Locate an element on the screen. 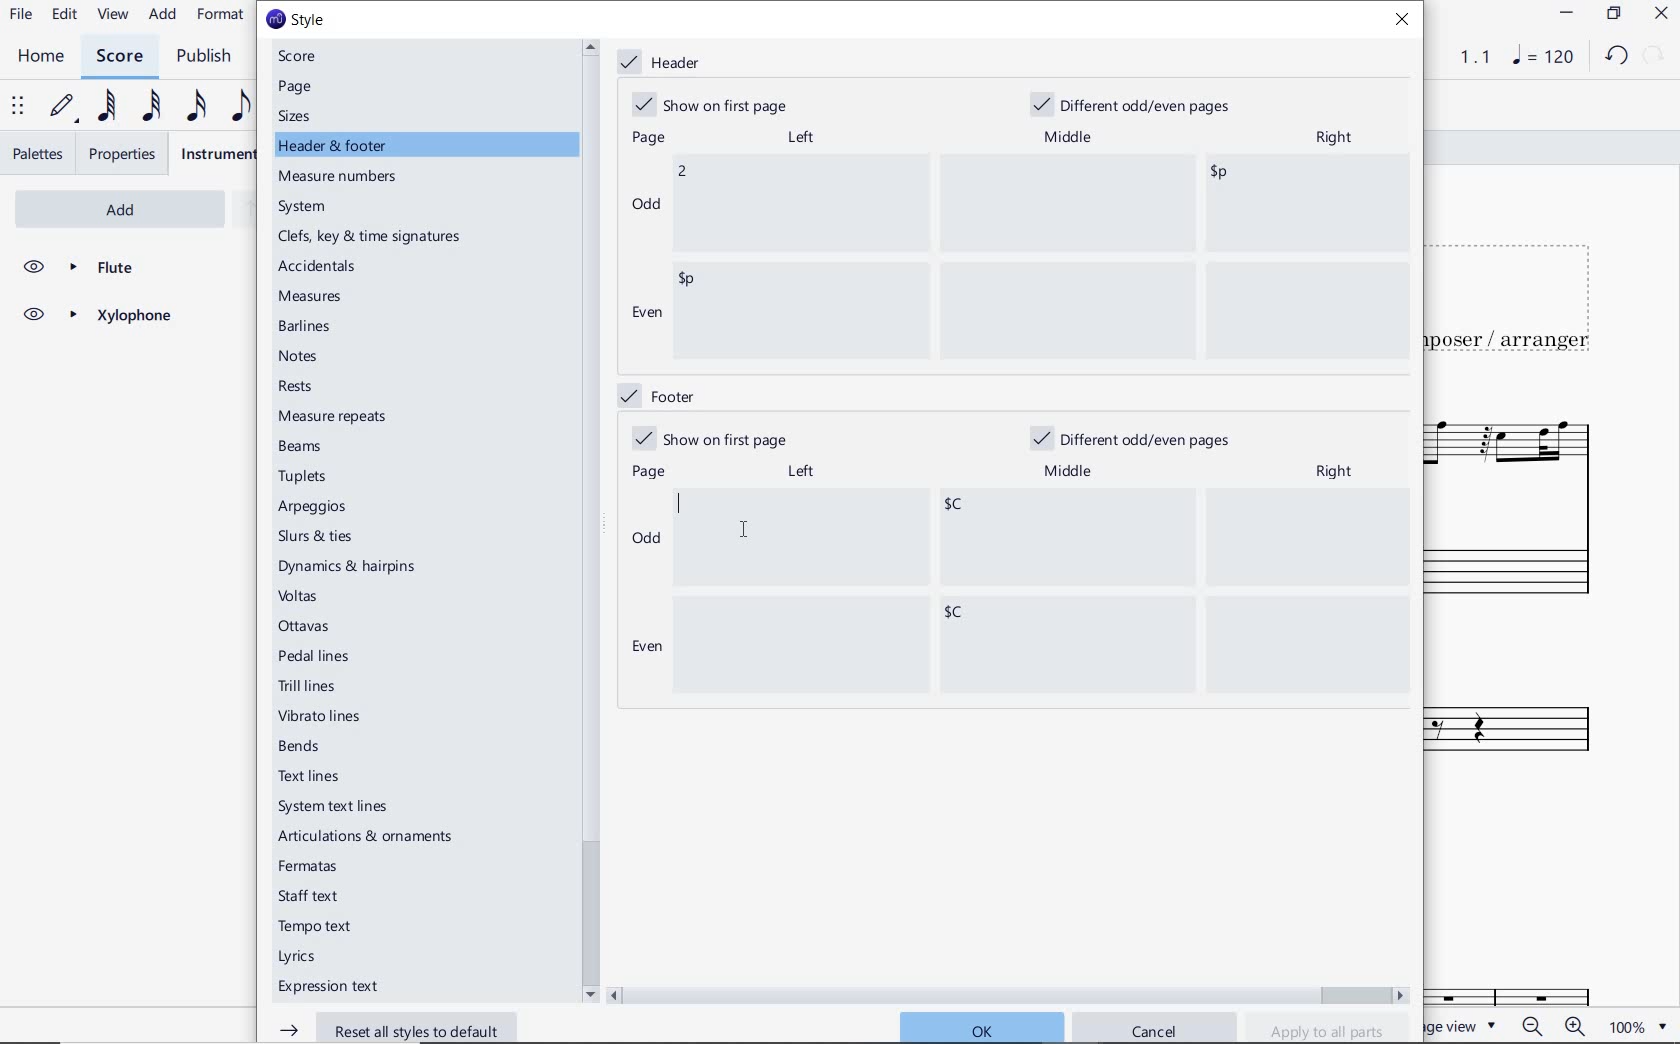 The height and width of the screenshot is (1044, 1680). zoom factor is located at coordinates (1635, 1026).